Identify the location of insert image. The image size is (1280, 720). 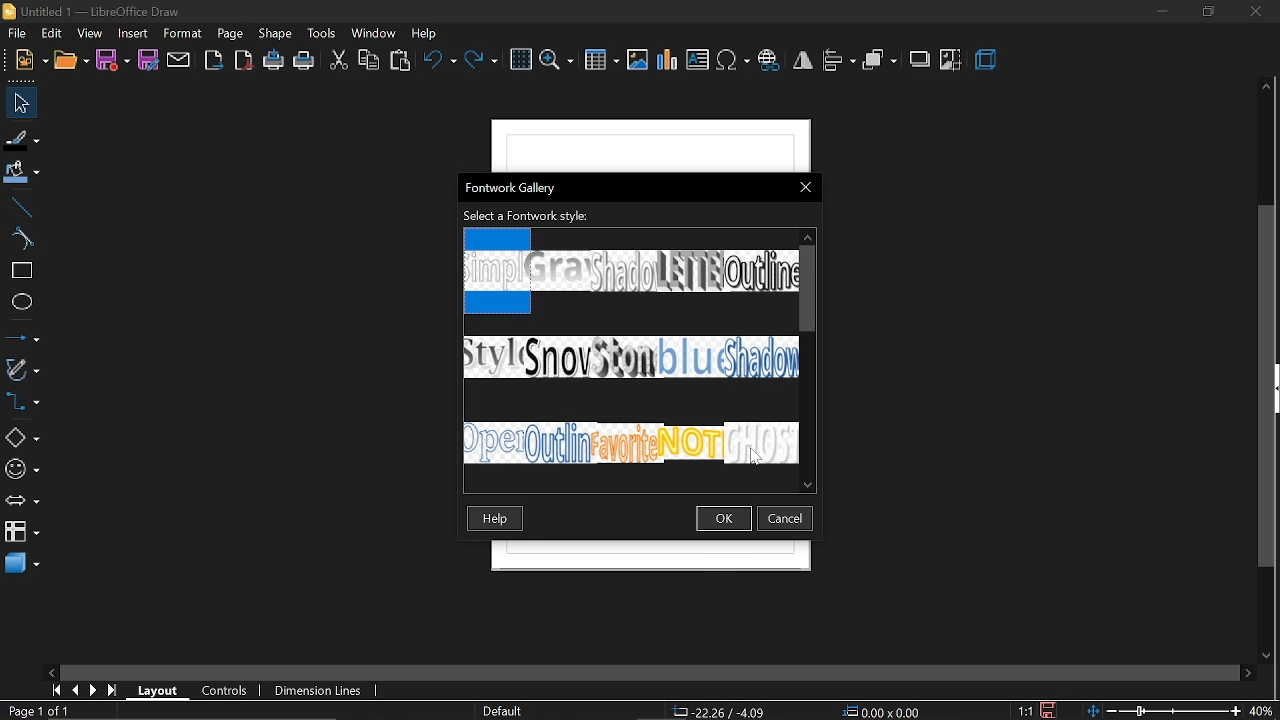
(638, 60).